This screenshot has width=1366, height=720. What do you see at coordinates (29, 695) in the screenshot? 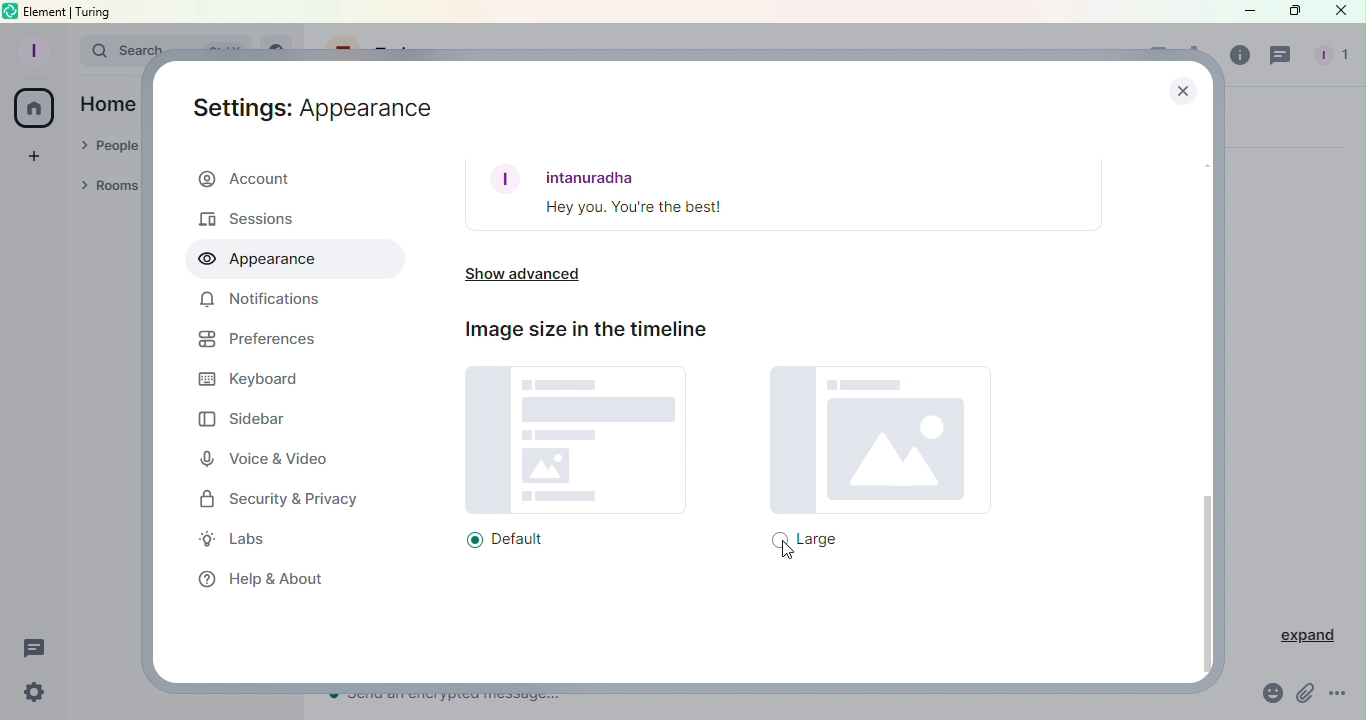
I see `Quick settings` at bounding box center [29, 695].